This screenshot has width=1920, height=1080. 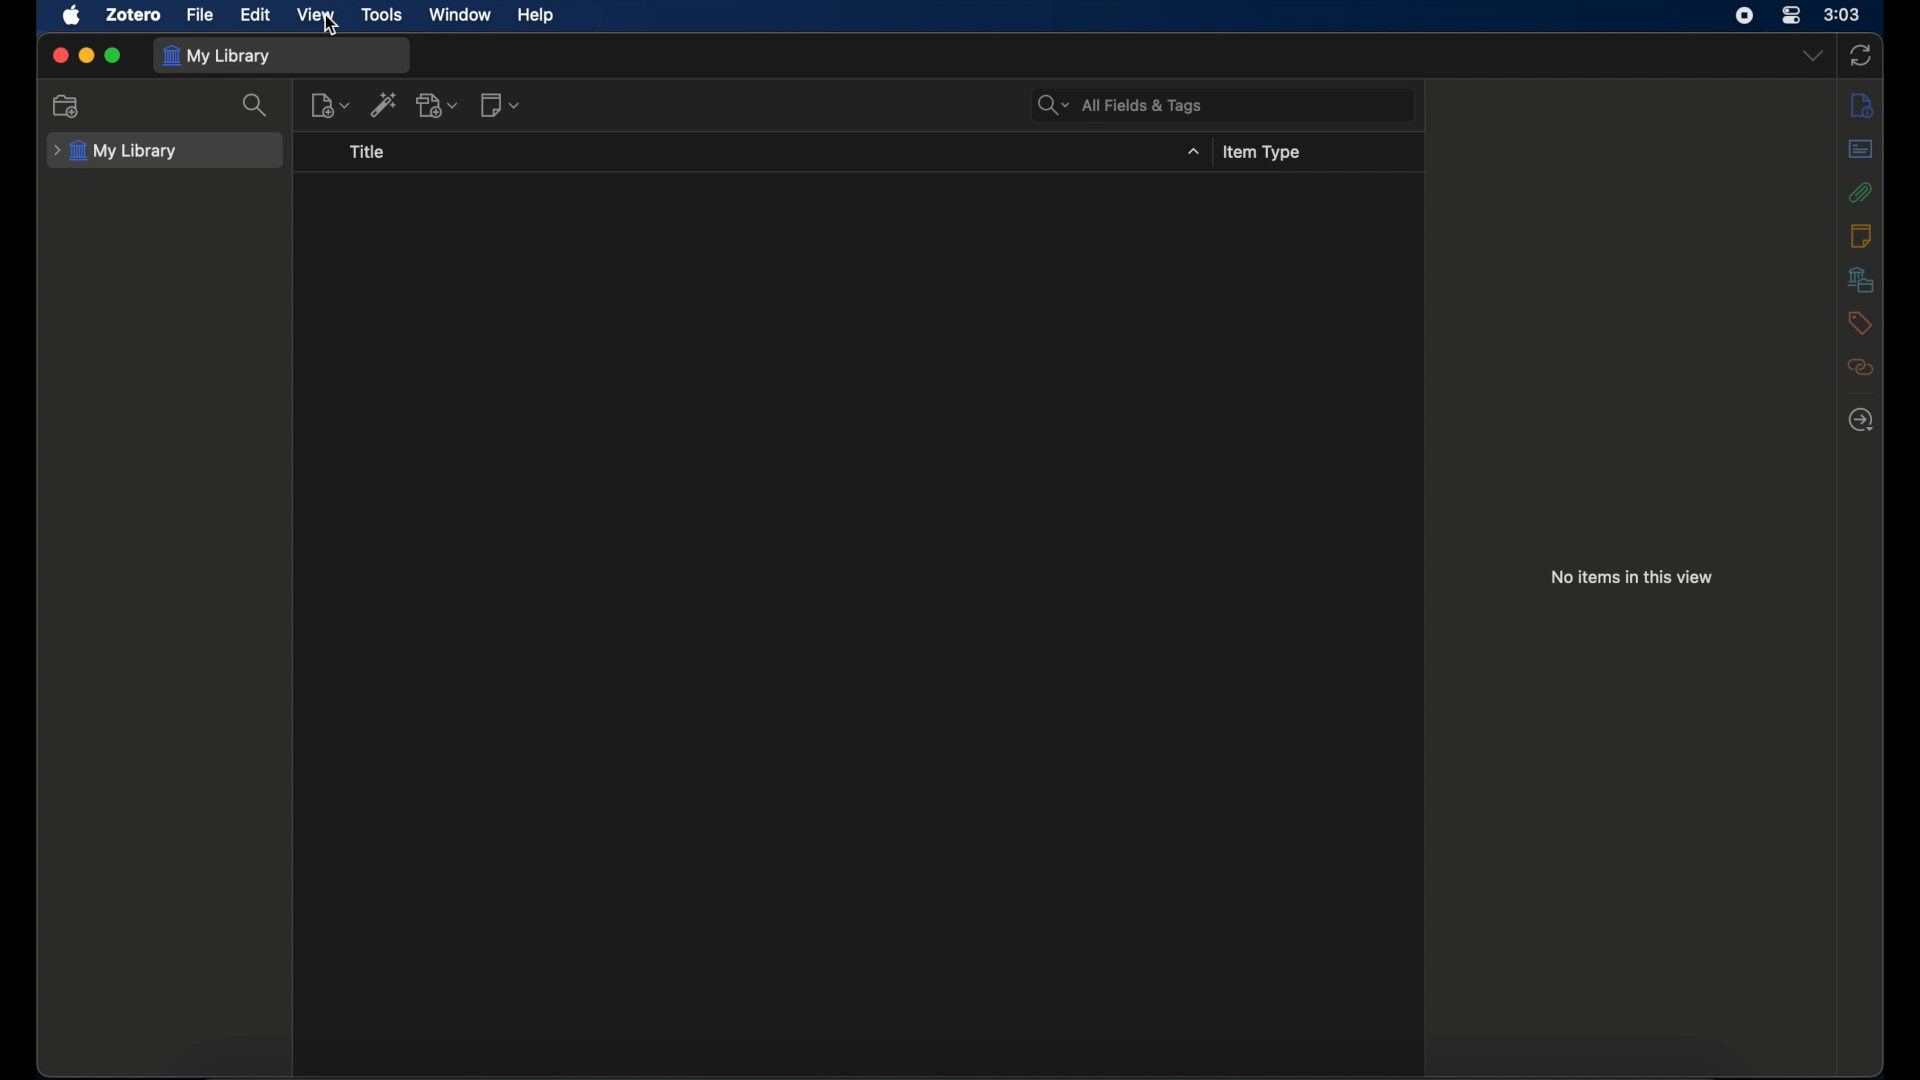 I want to click on cursor, so click(x=334, y=26).